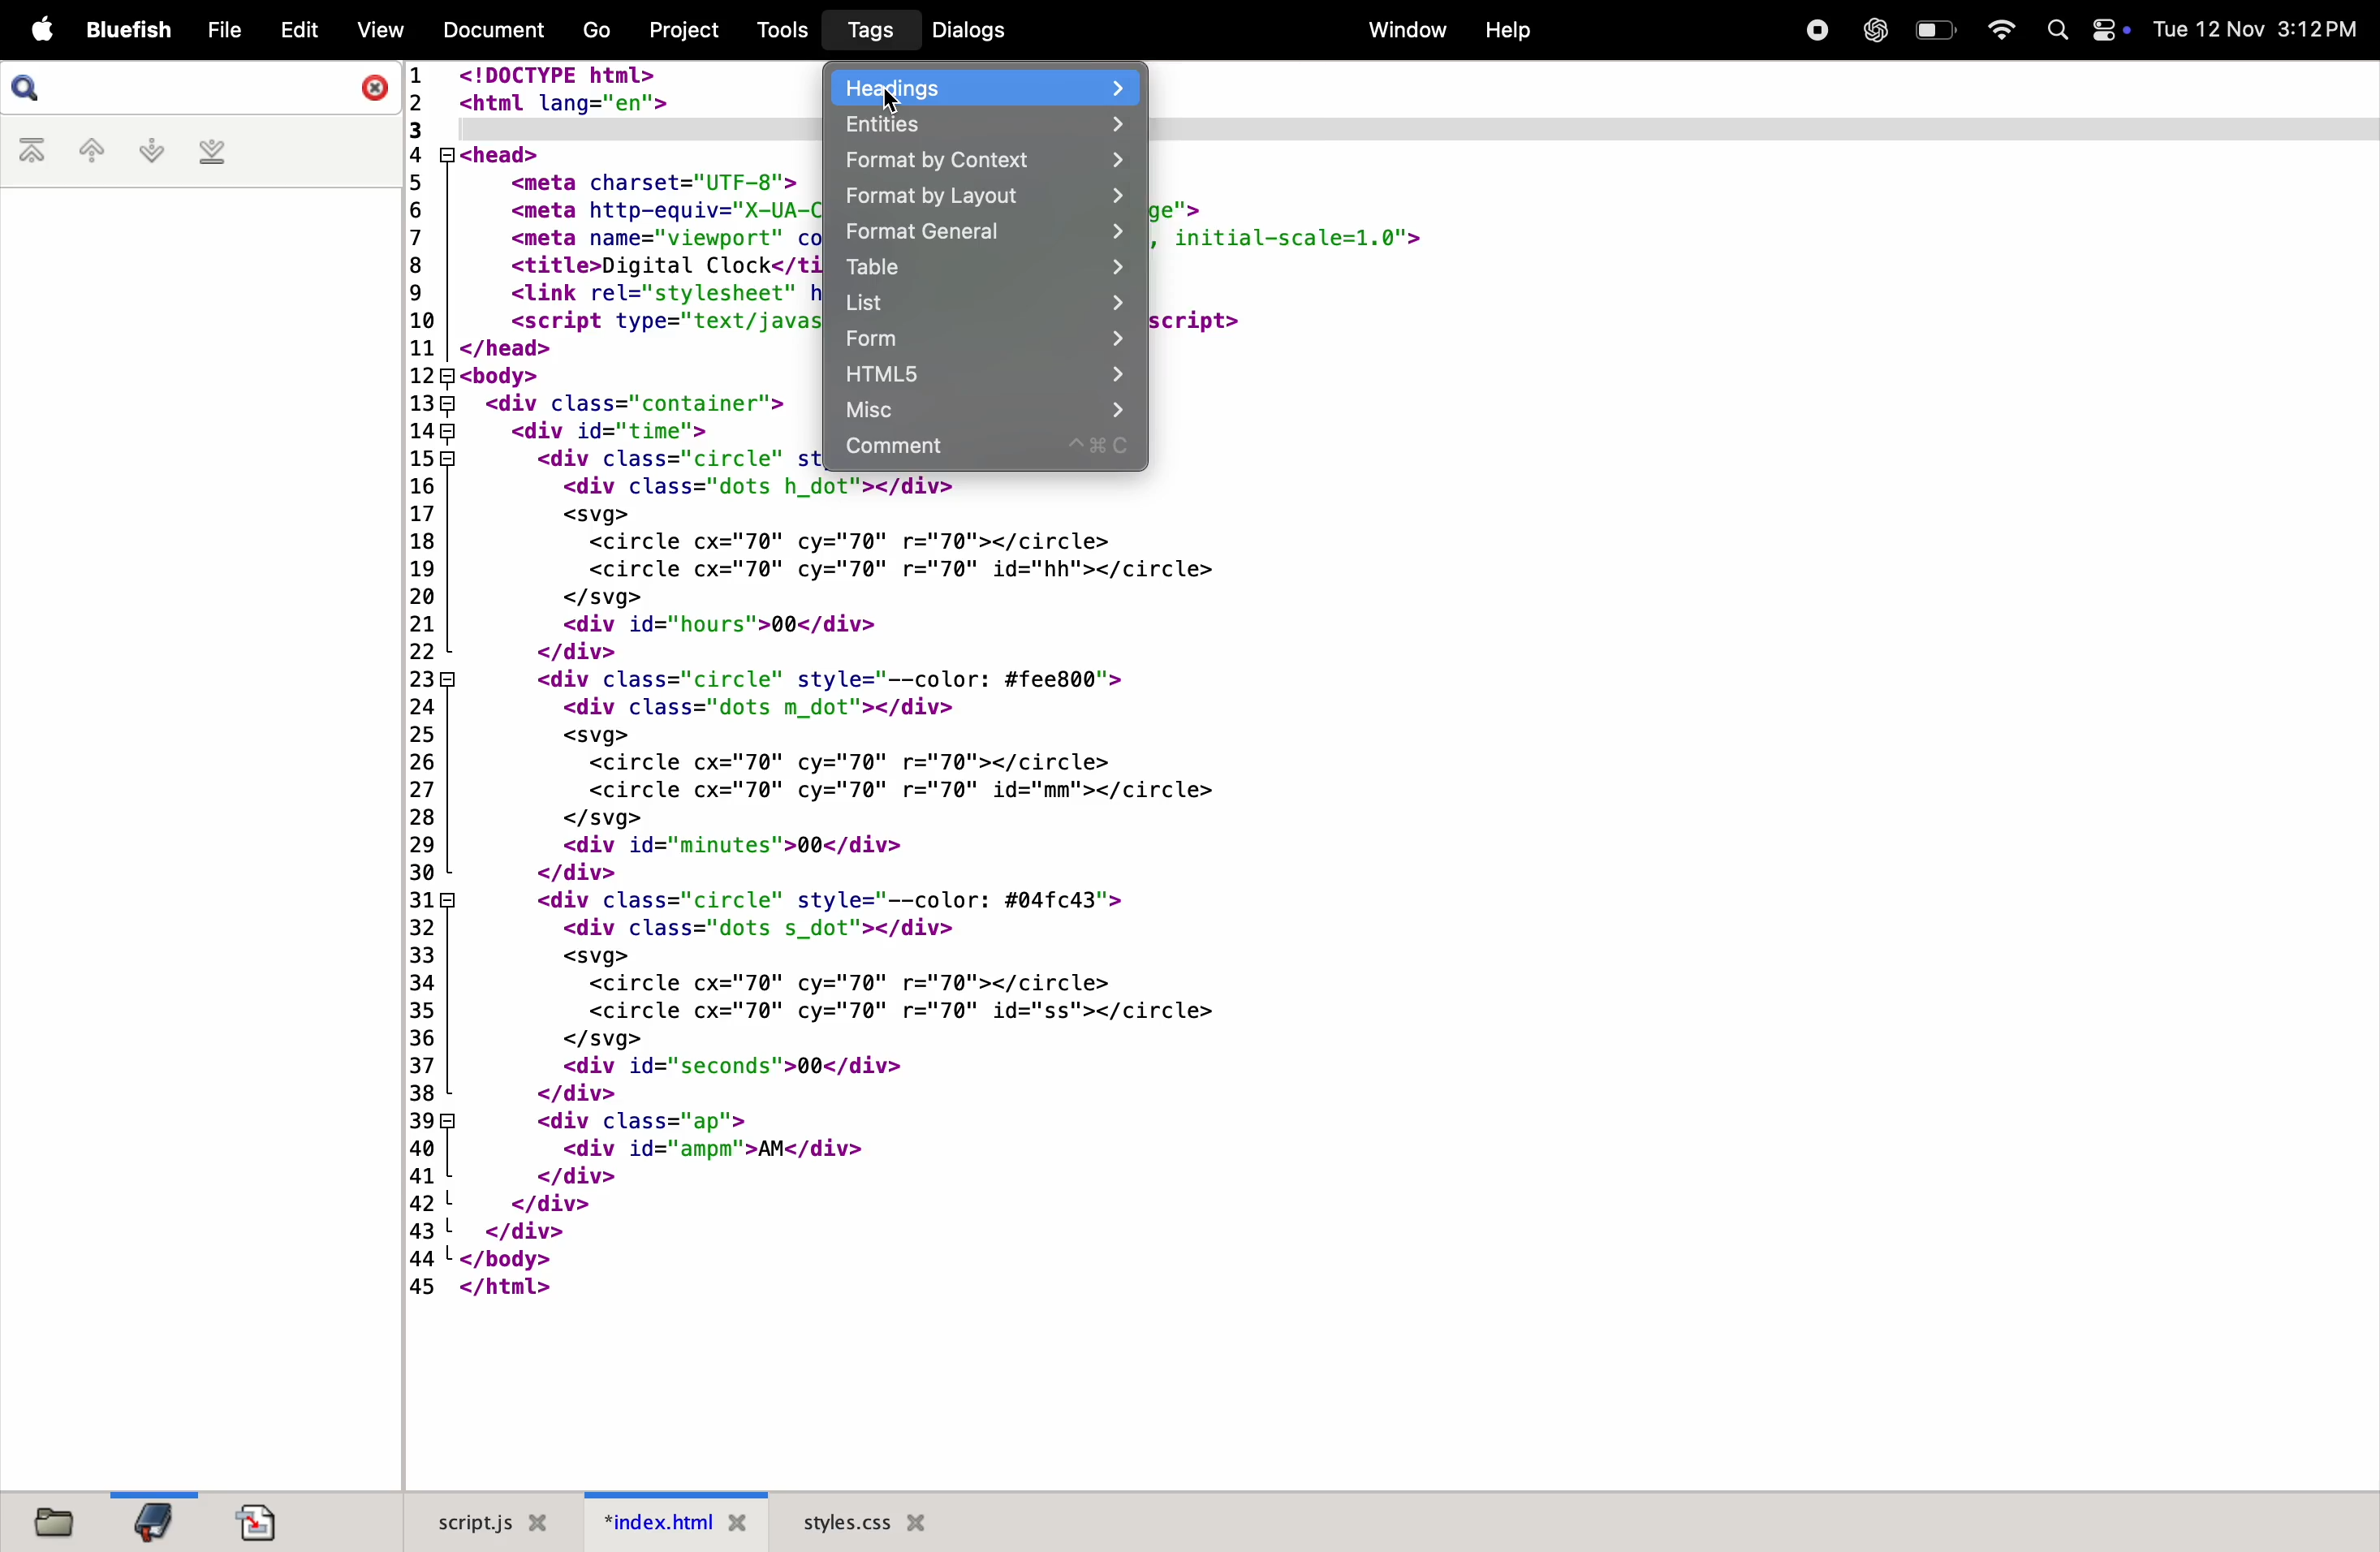  I want to click on bluefish , so click(130, 31).